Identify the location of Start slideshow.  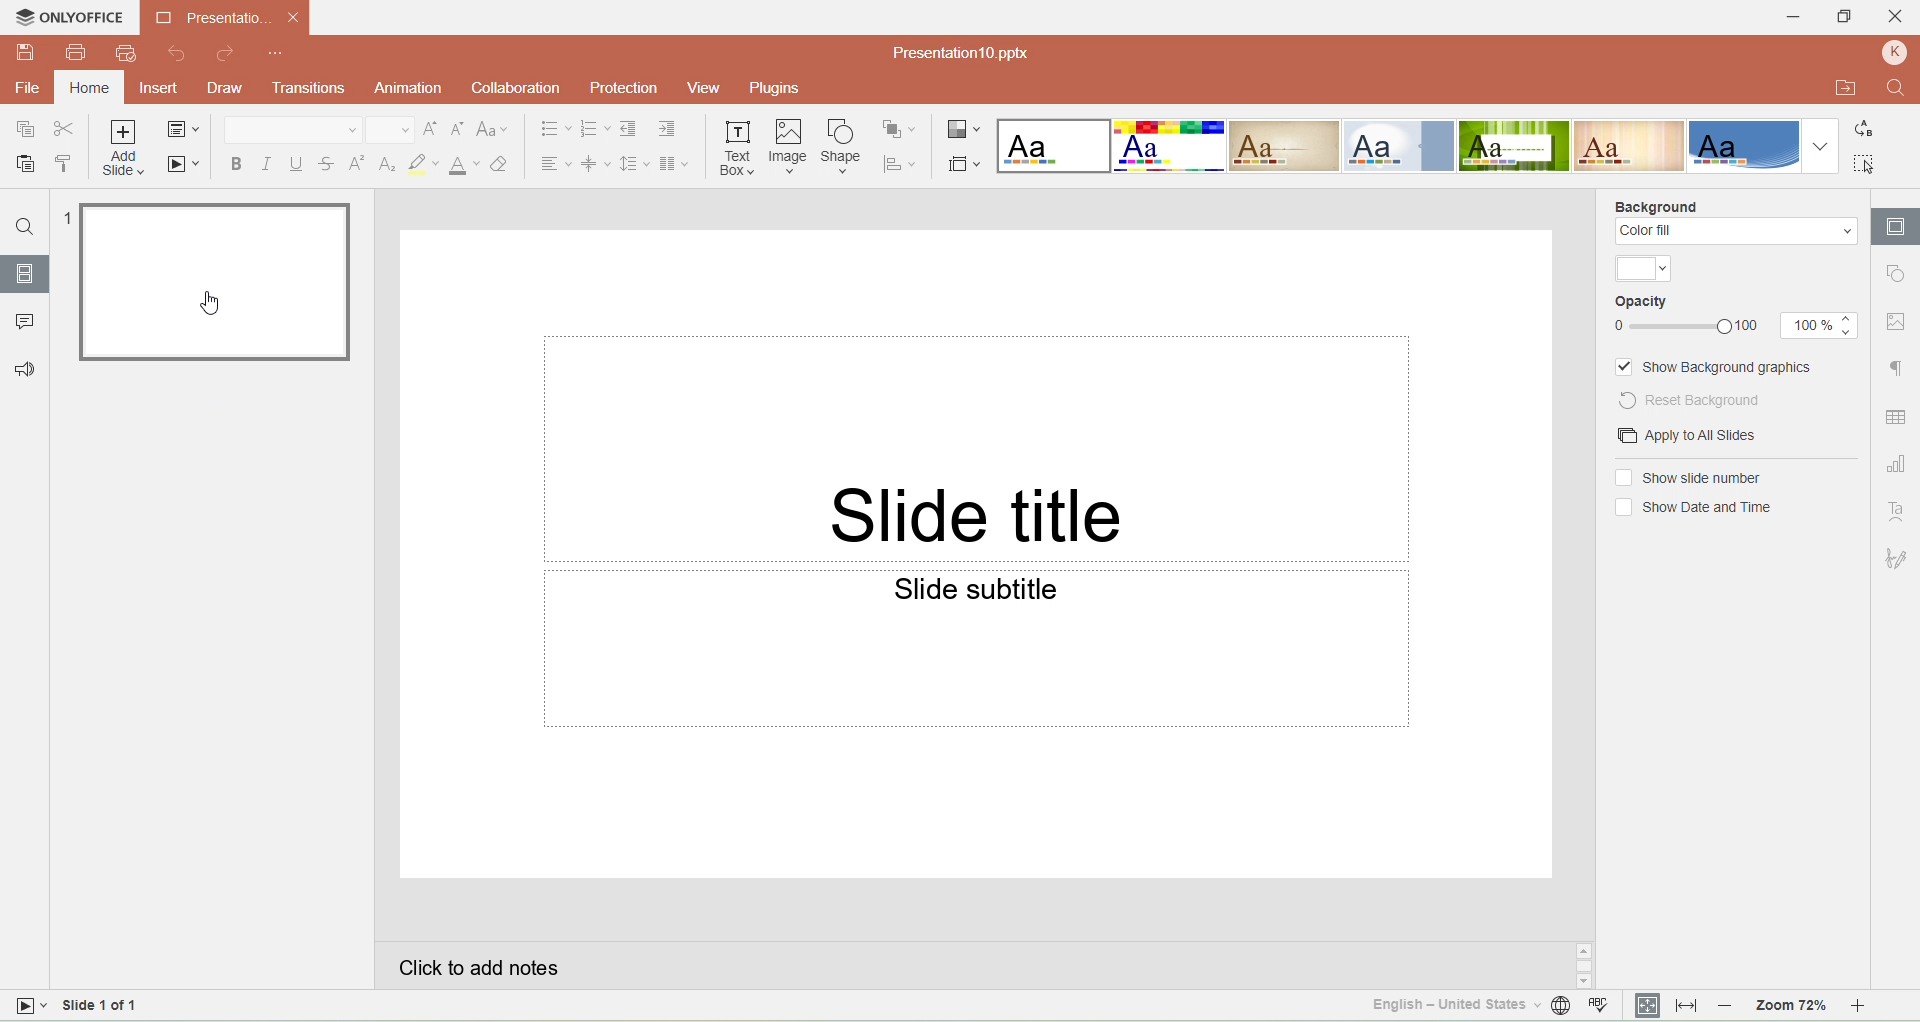
(185, 167).